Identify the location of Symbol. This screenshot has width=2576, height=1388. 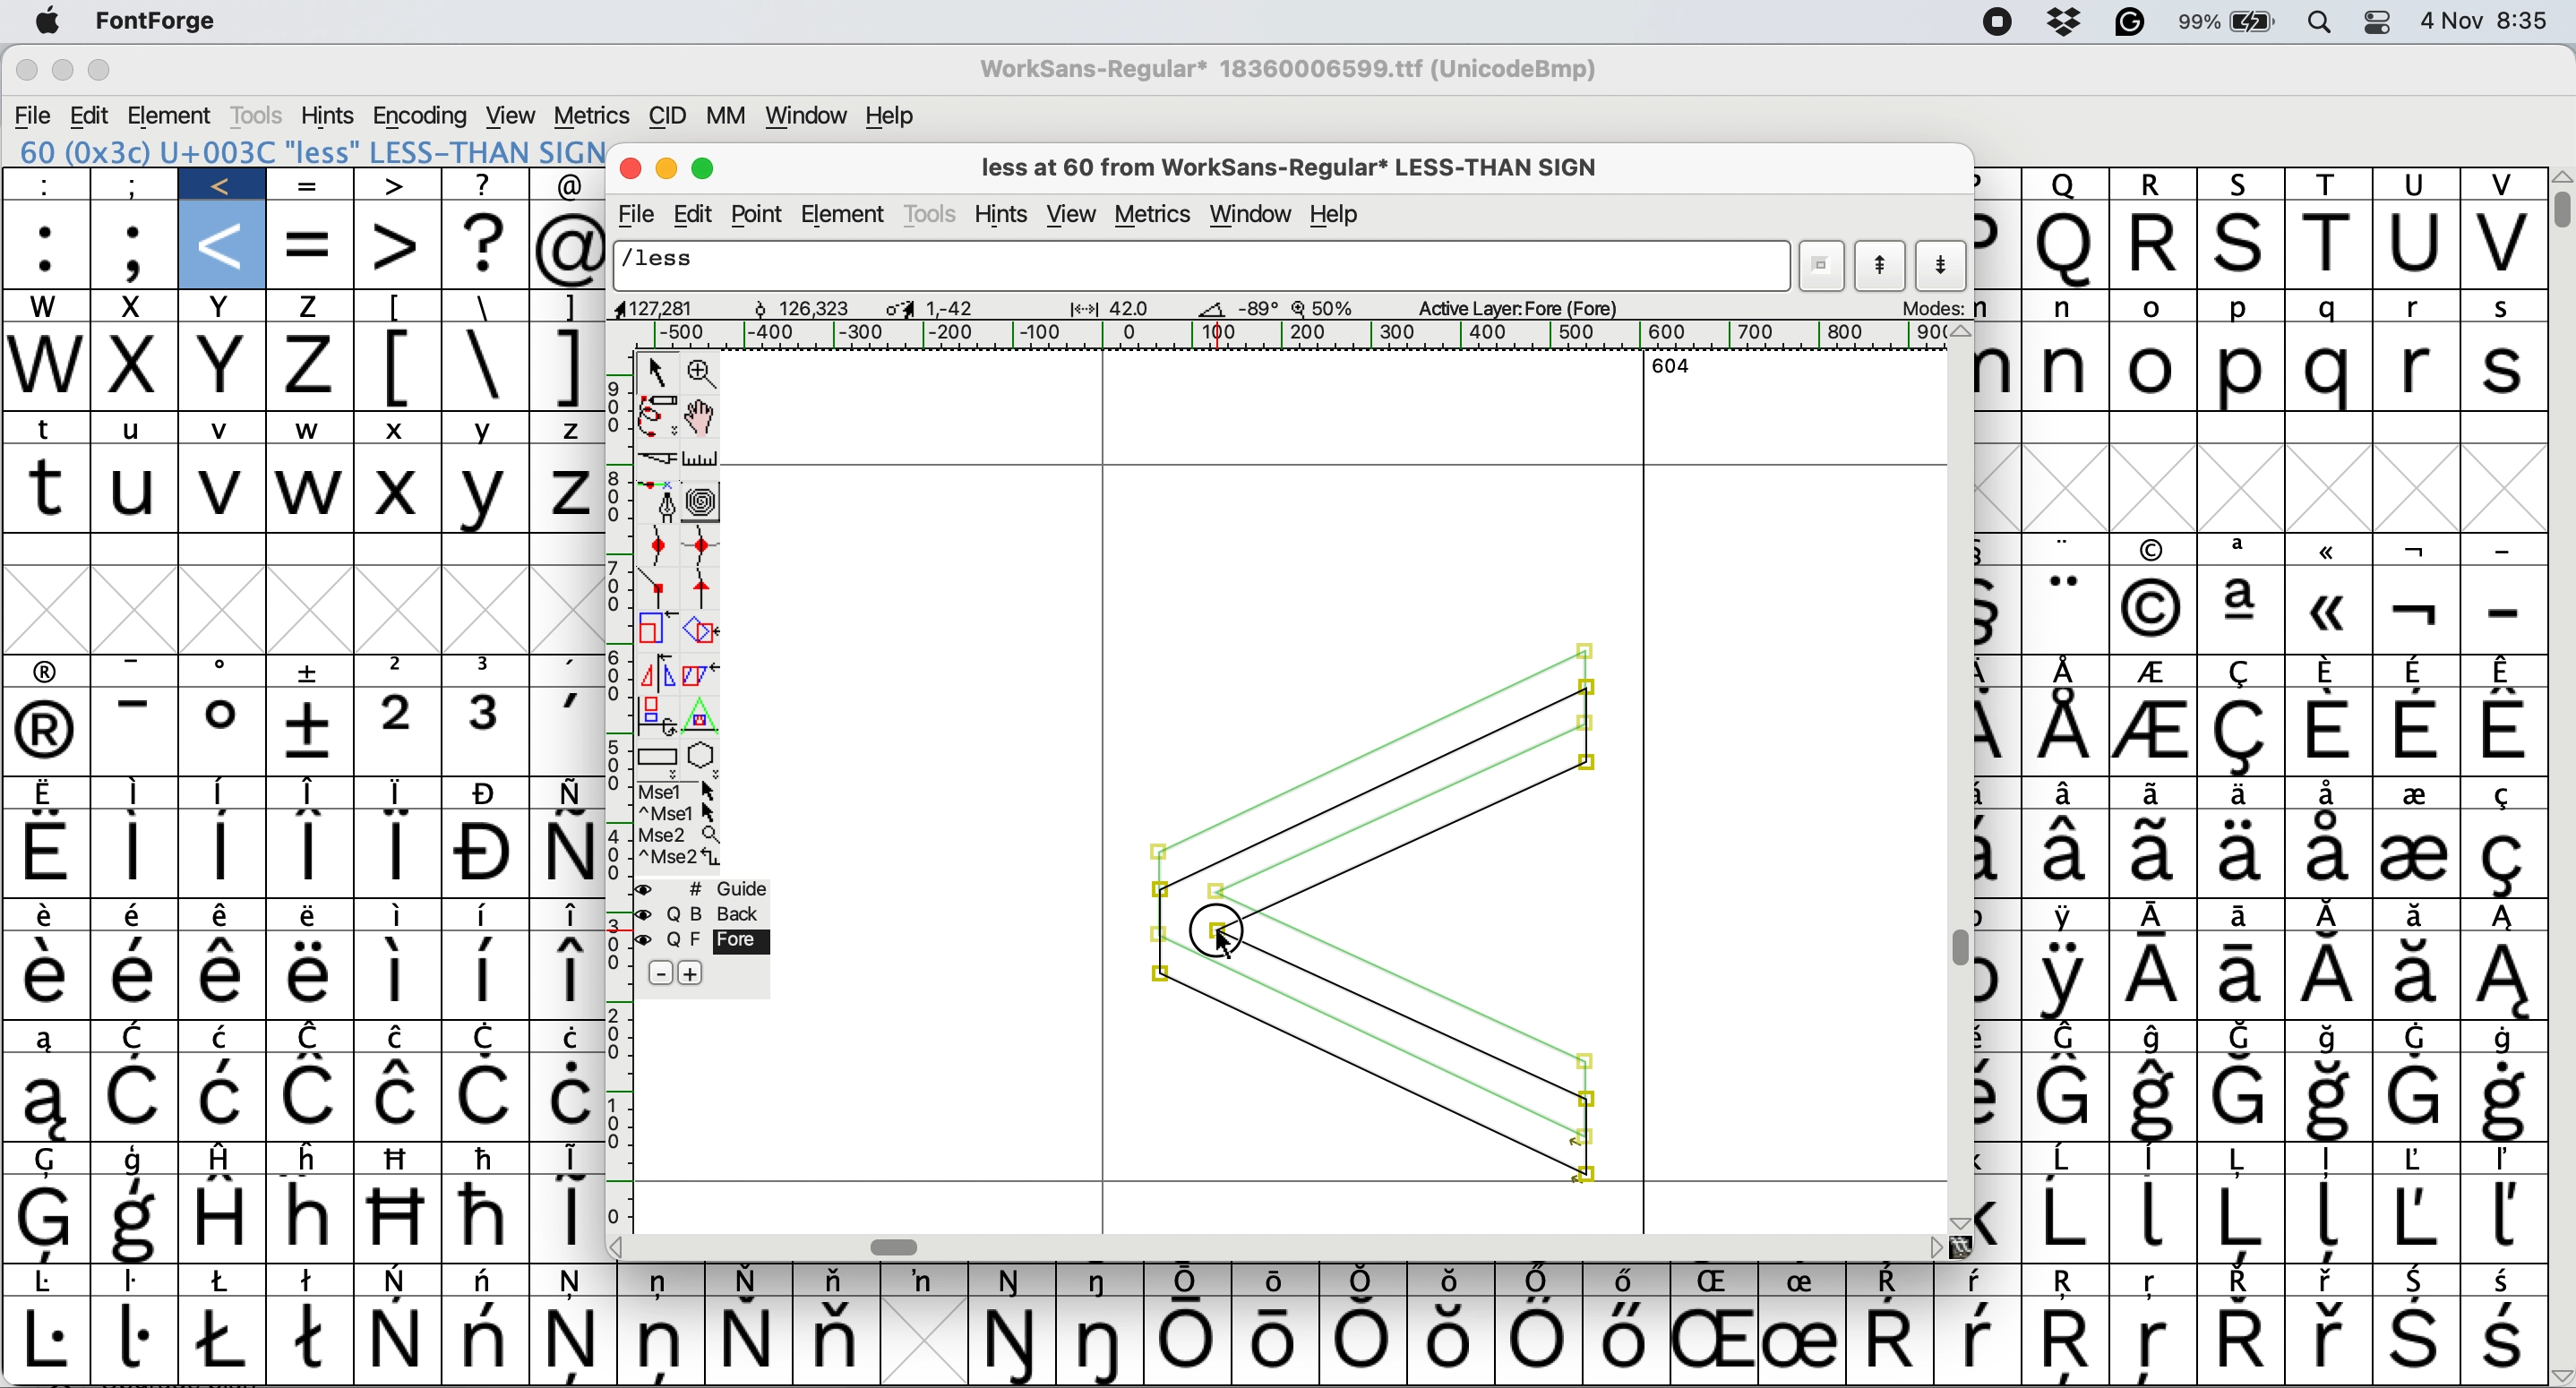
(142, 854).